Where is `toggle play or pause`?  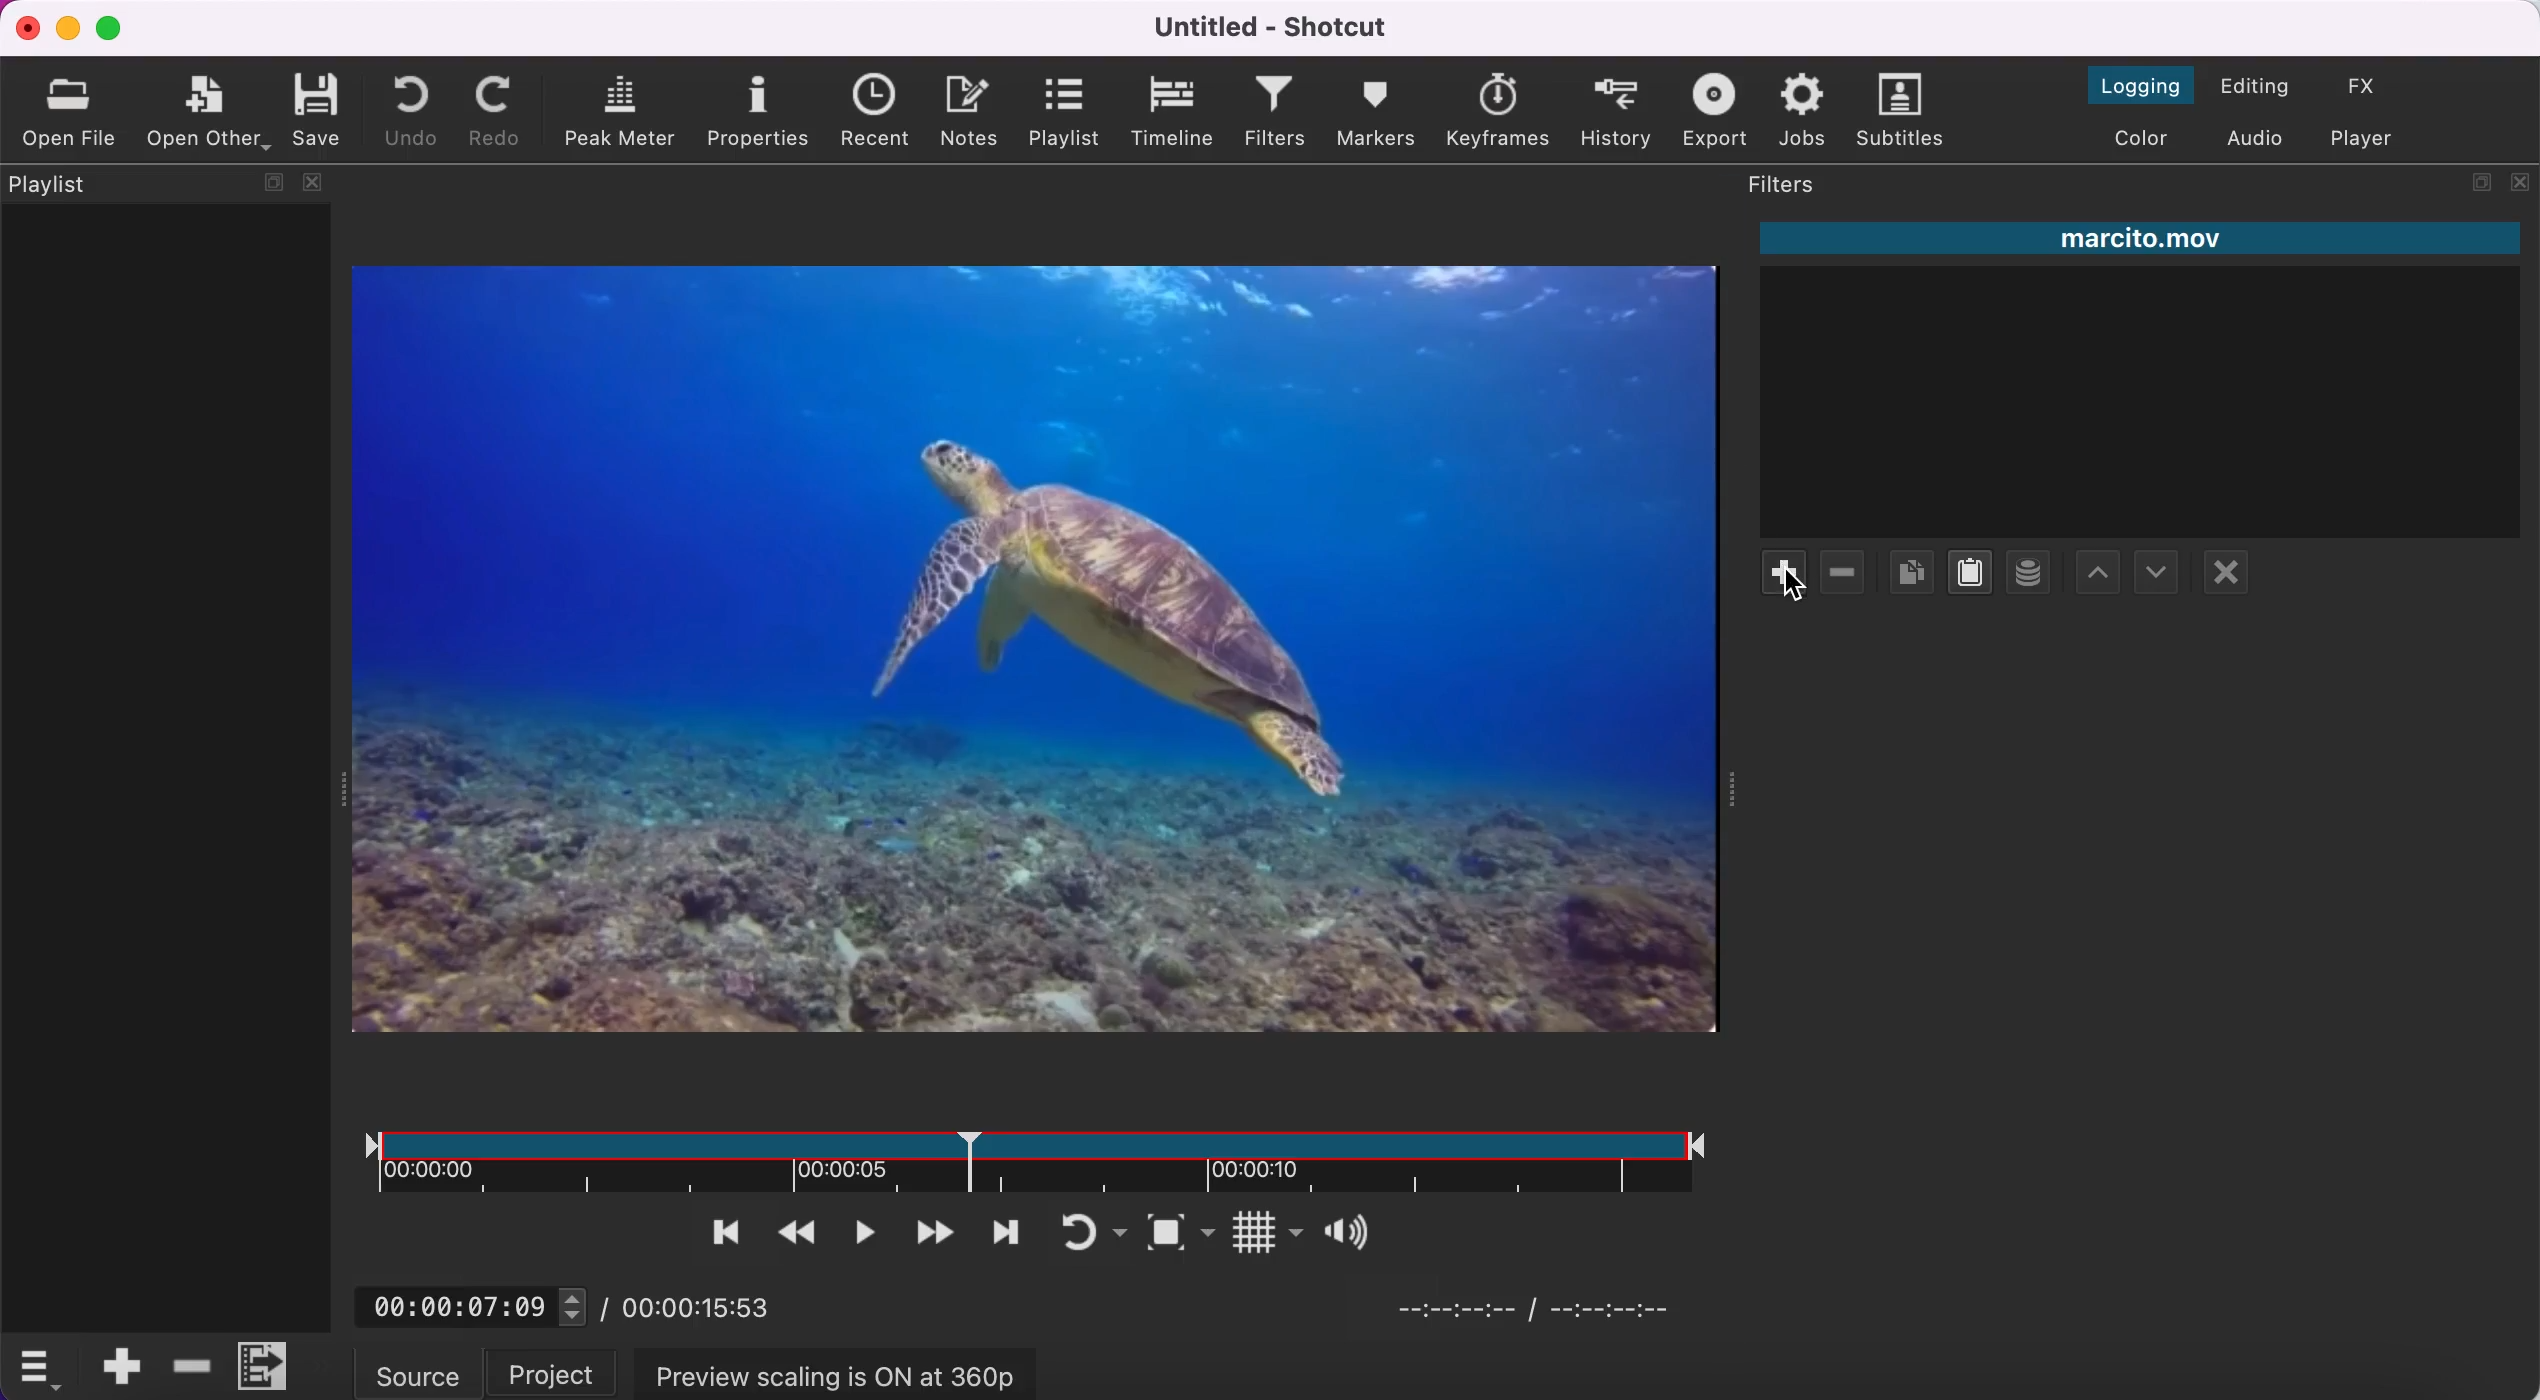 toggle play or pause is located at coordinates (860, 1231).